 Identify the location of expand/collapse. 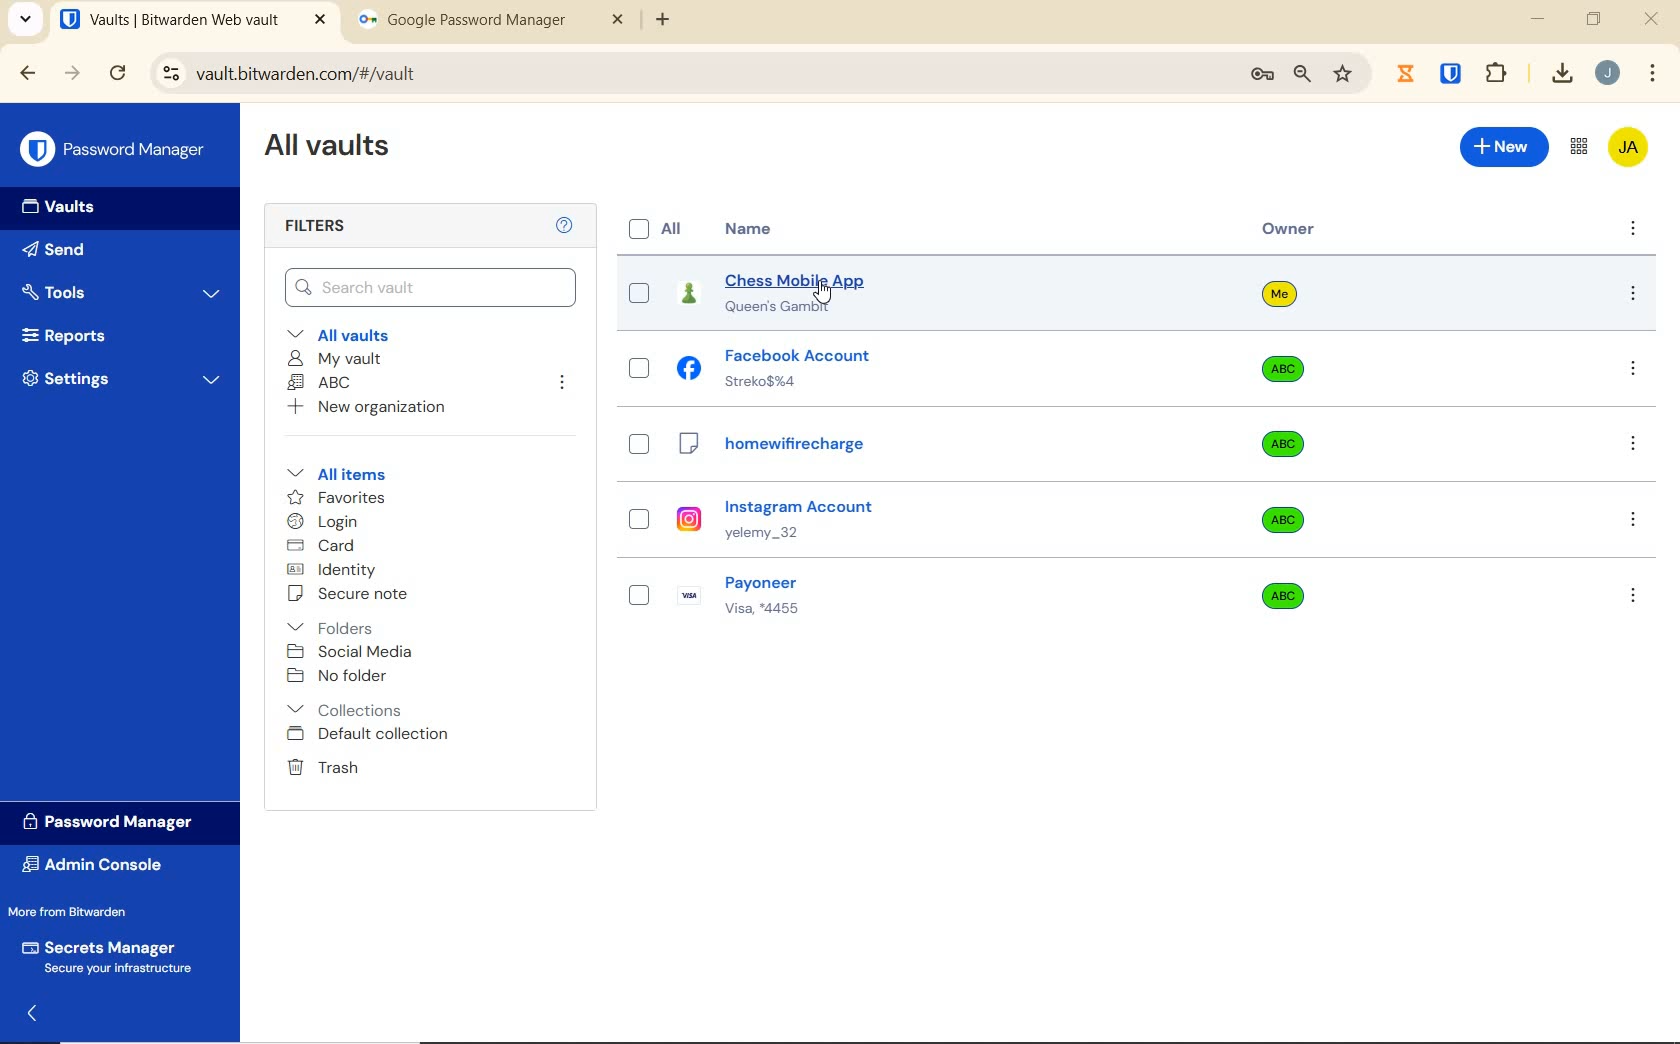
(38, 1015).